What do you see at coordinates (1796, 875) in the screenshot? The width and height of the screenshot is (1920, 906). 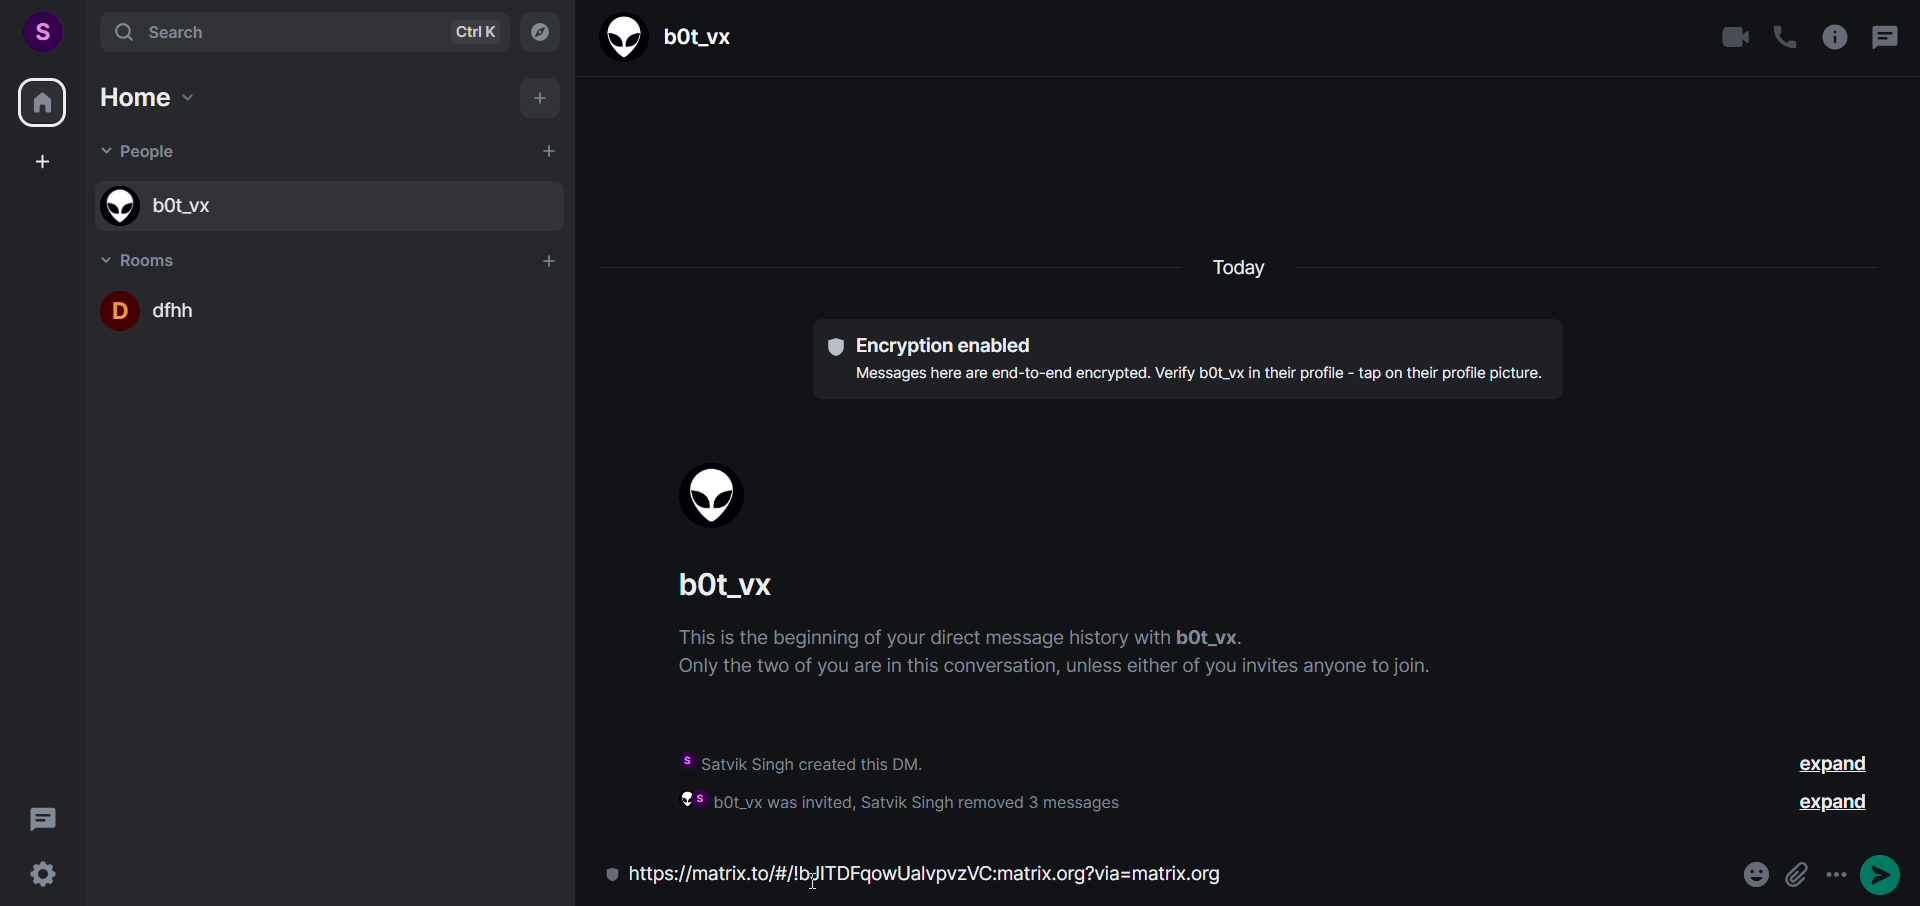 I see `attachment` at bounding box center [1796, 875].